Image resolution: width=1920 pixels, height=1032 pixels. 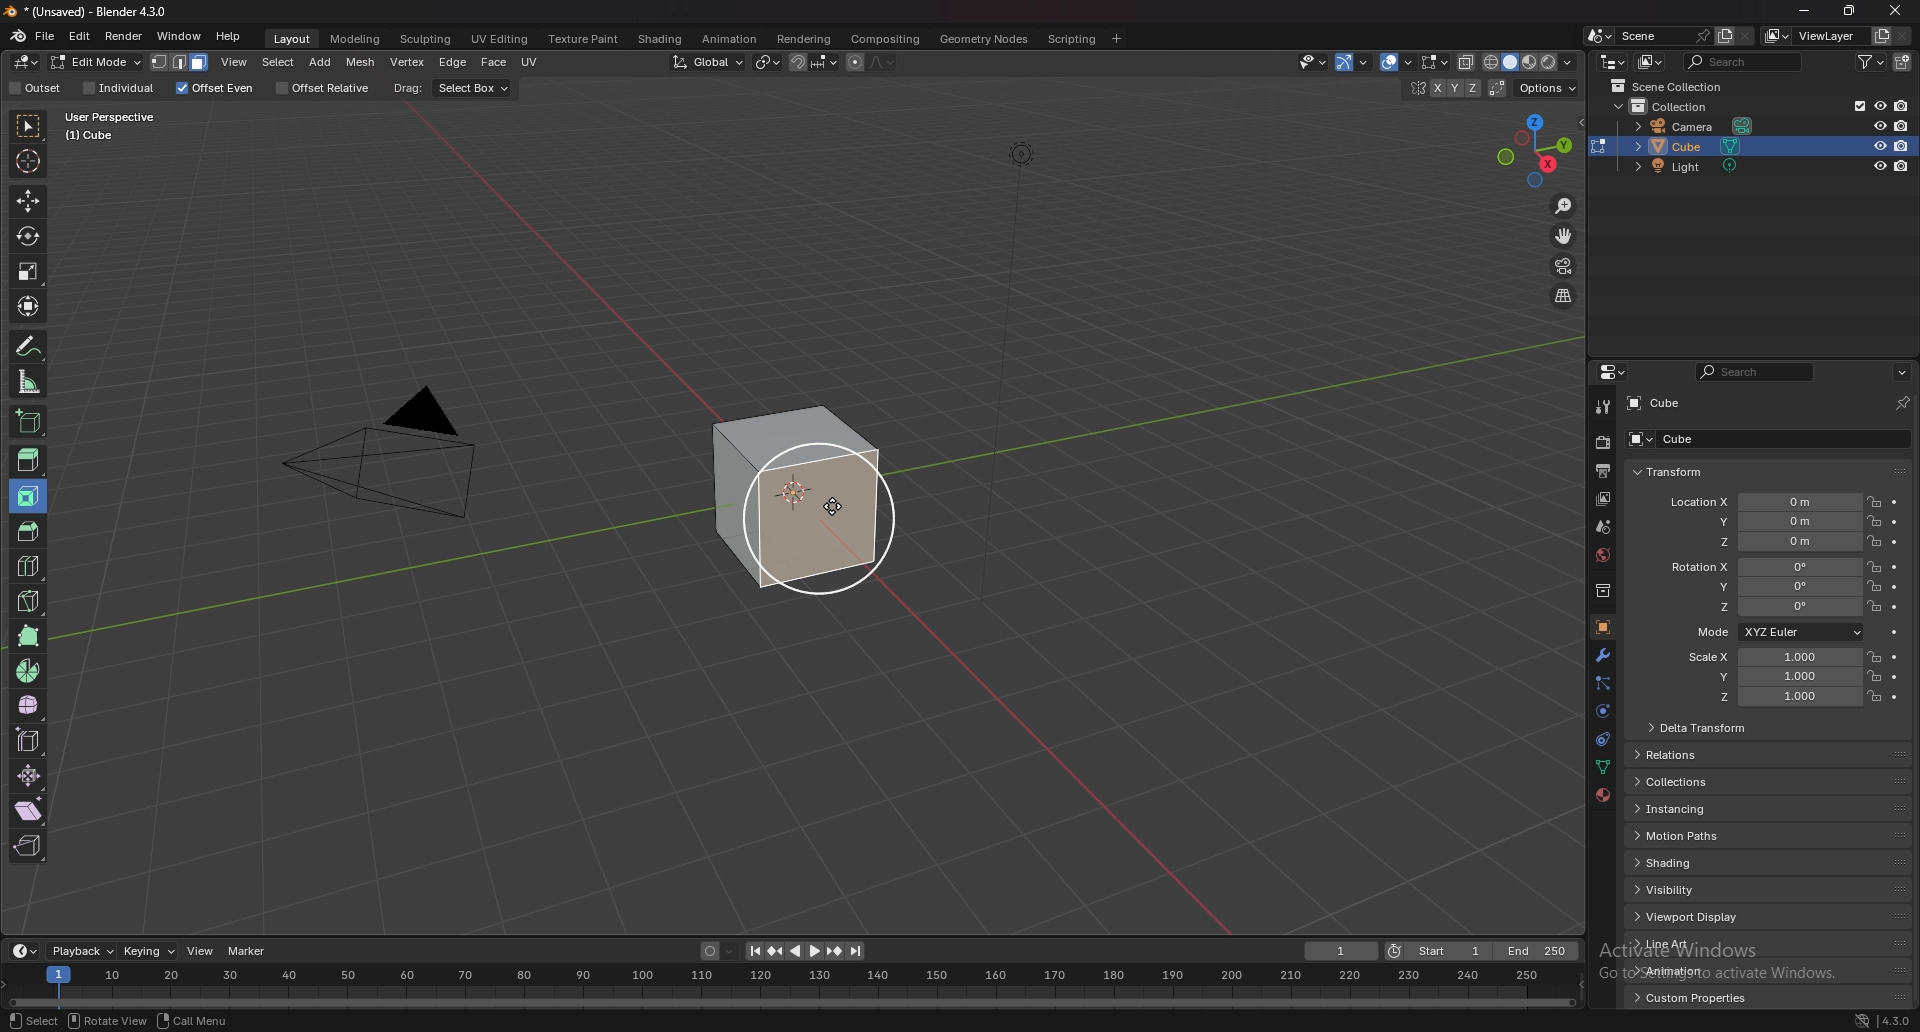 I want to click on collection, so click(x=1678, y=107).